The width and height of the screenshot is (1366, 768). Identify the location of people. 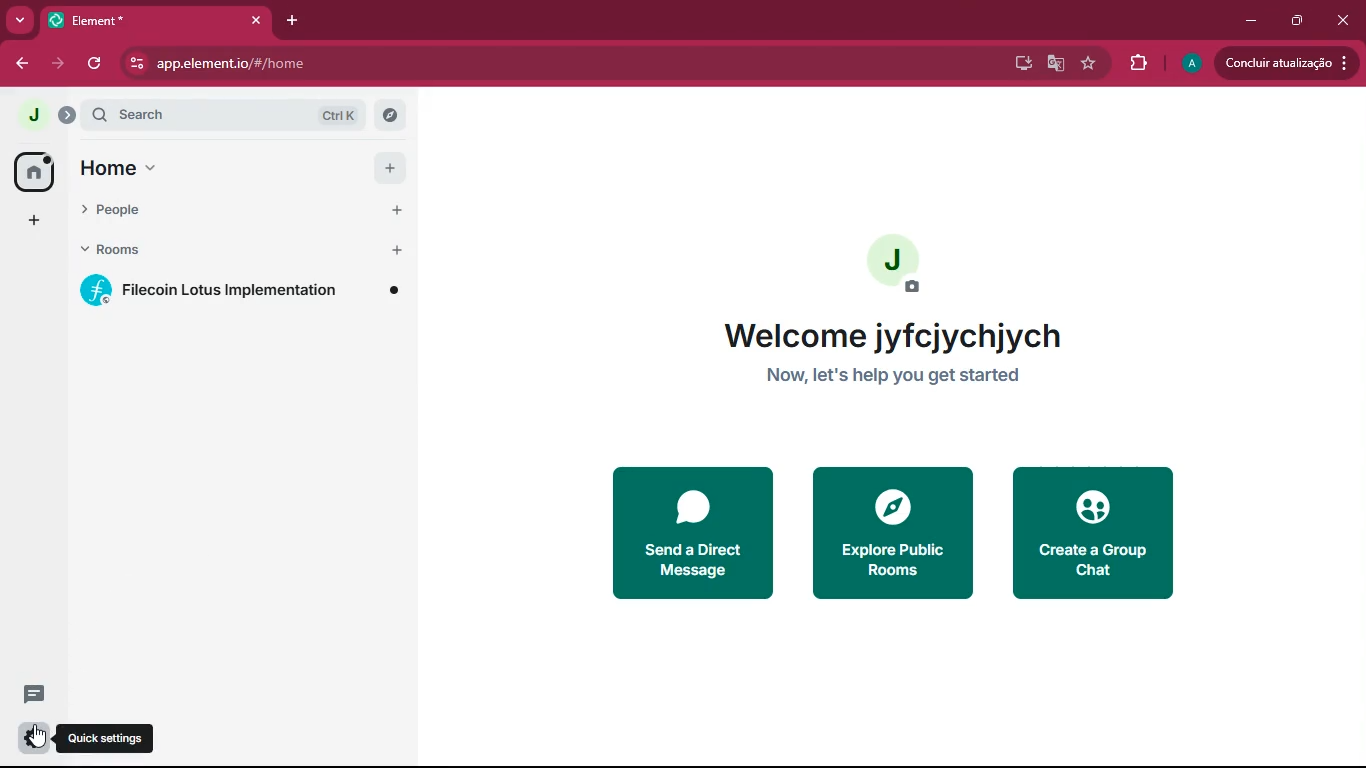
(242, 208).